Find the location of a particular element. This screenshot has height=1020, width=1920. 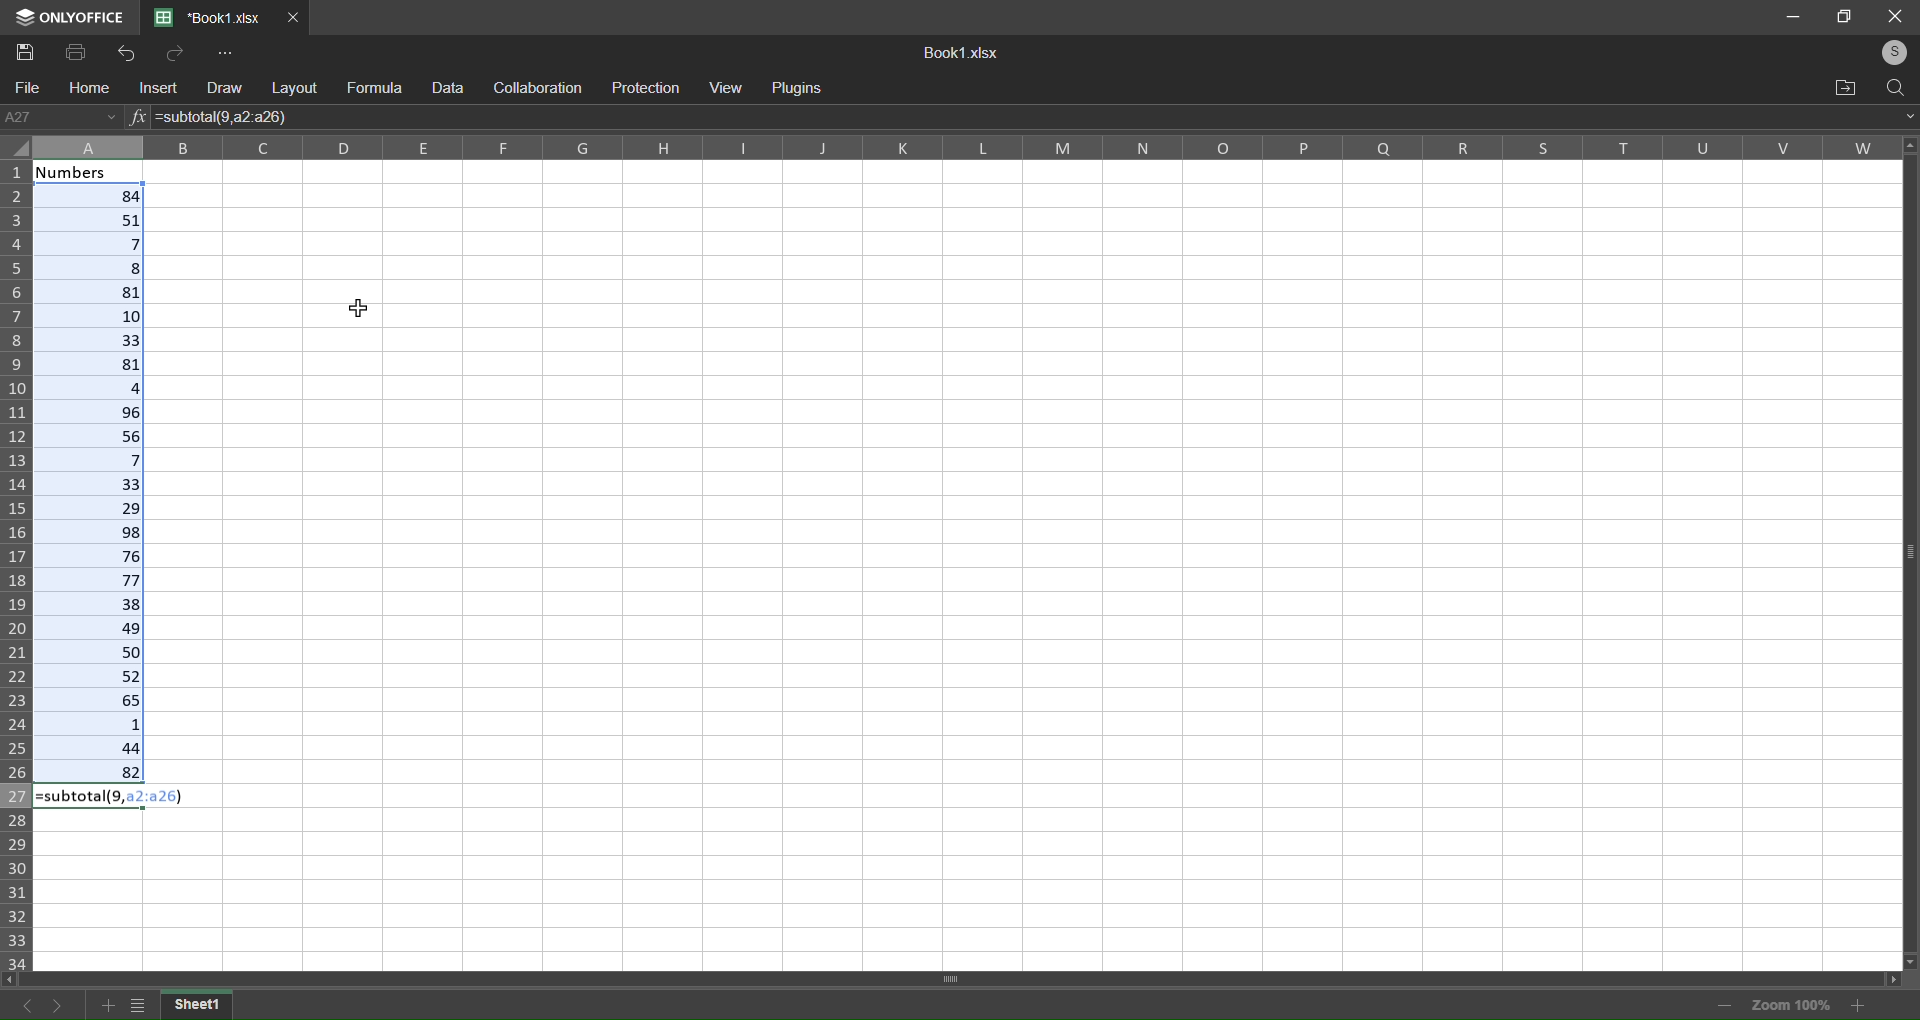

select all is located at coordinates (22, 149).